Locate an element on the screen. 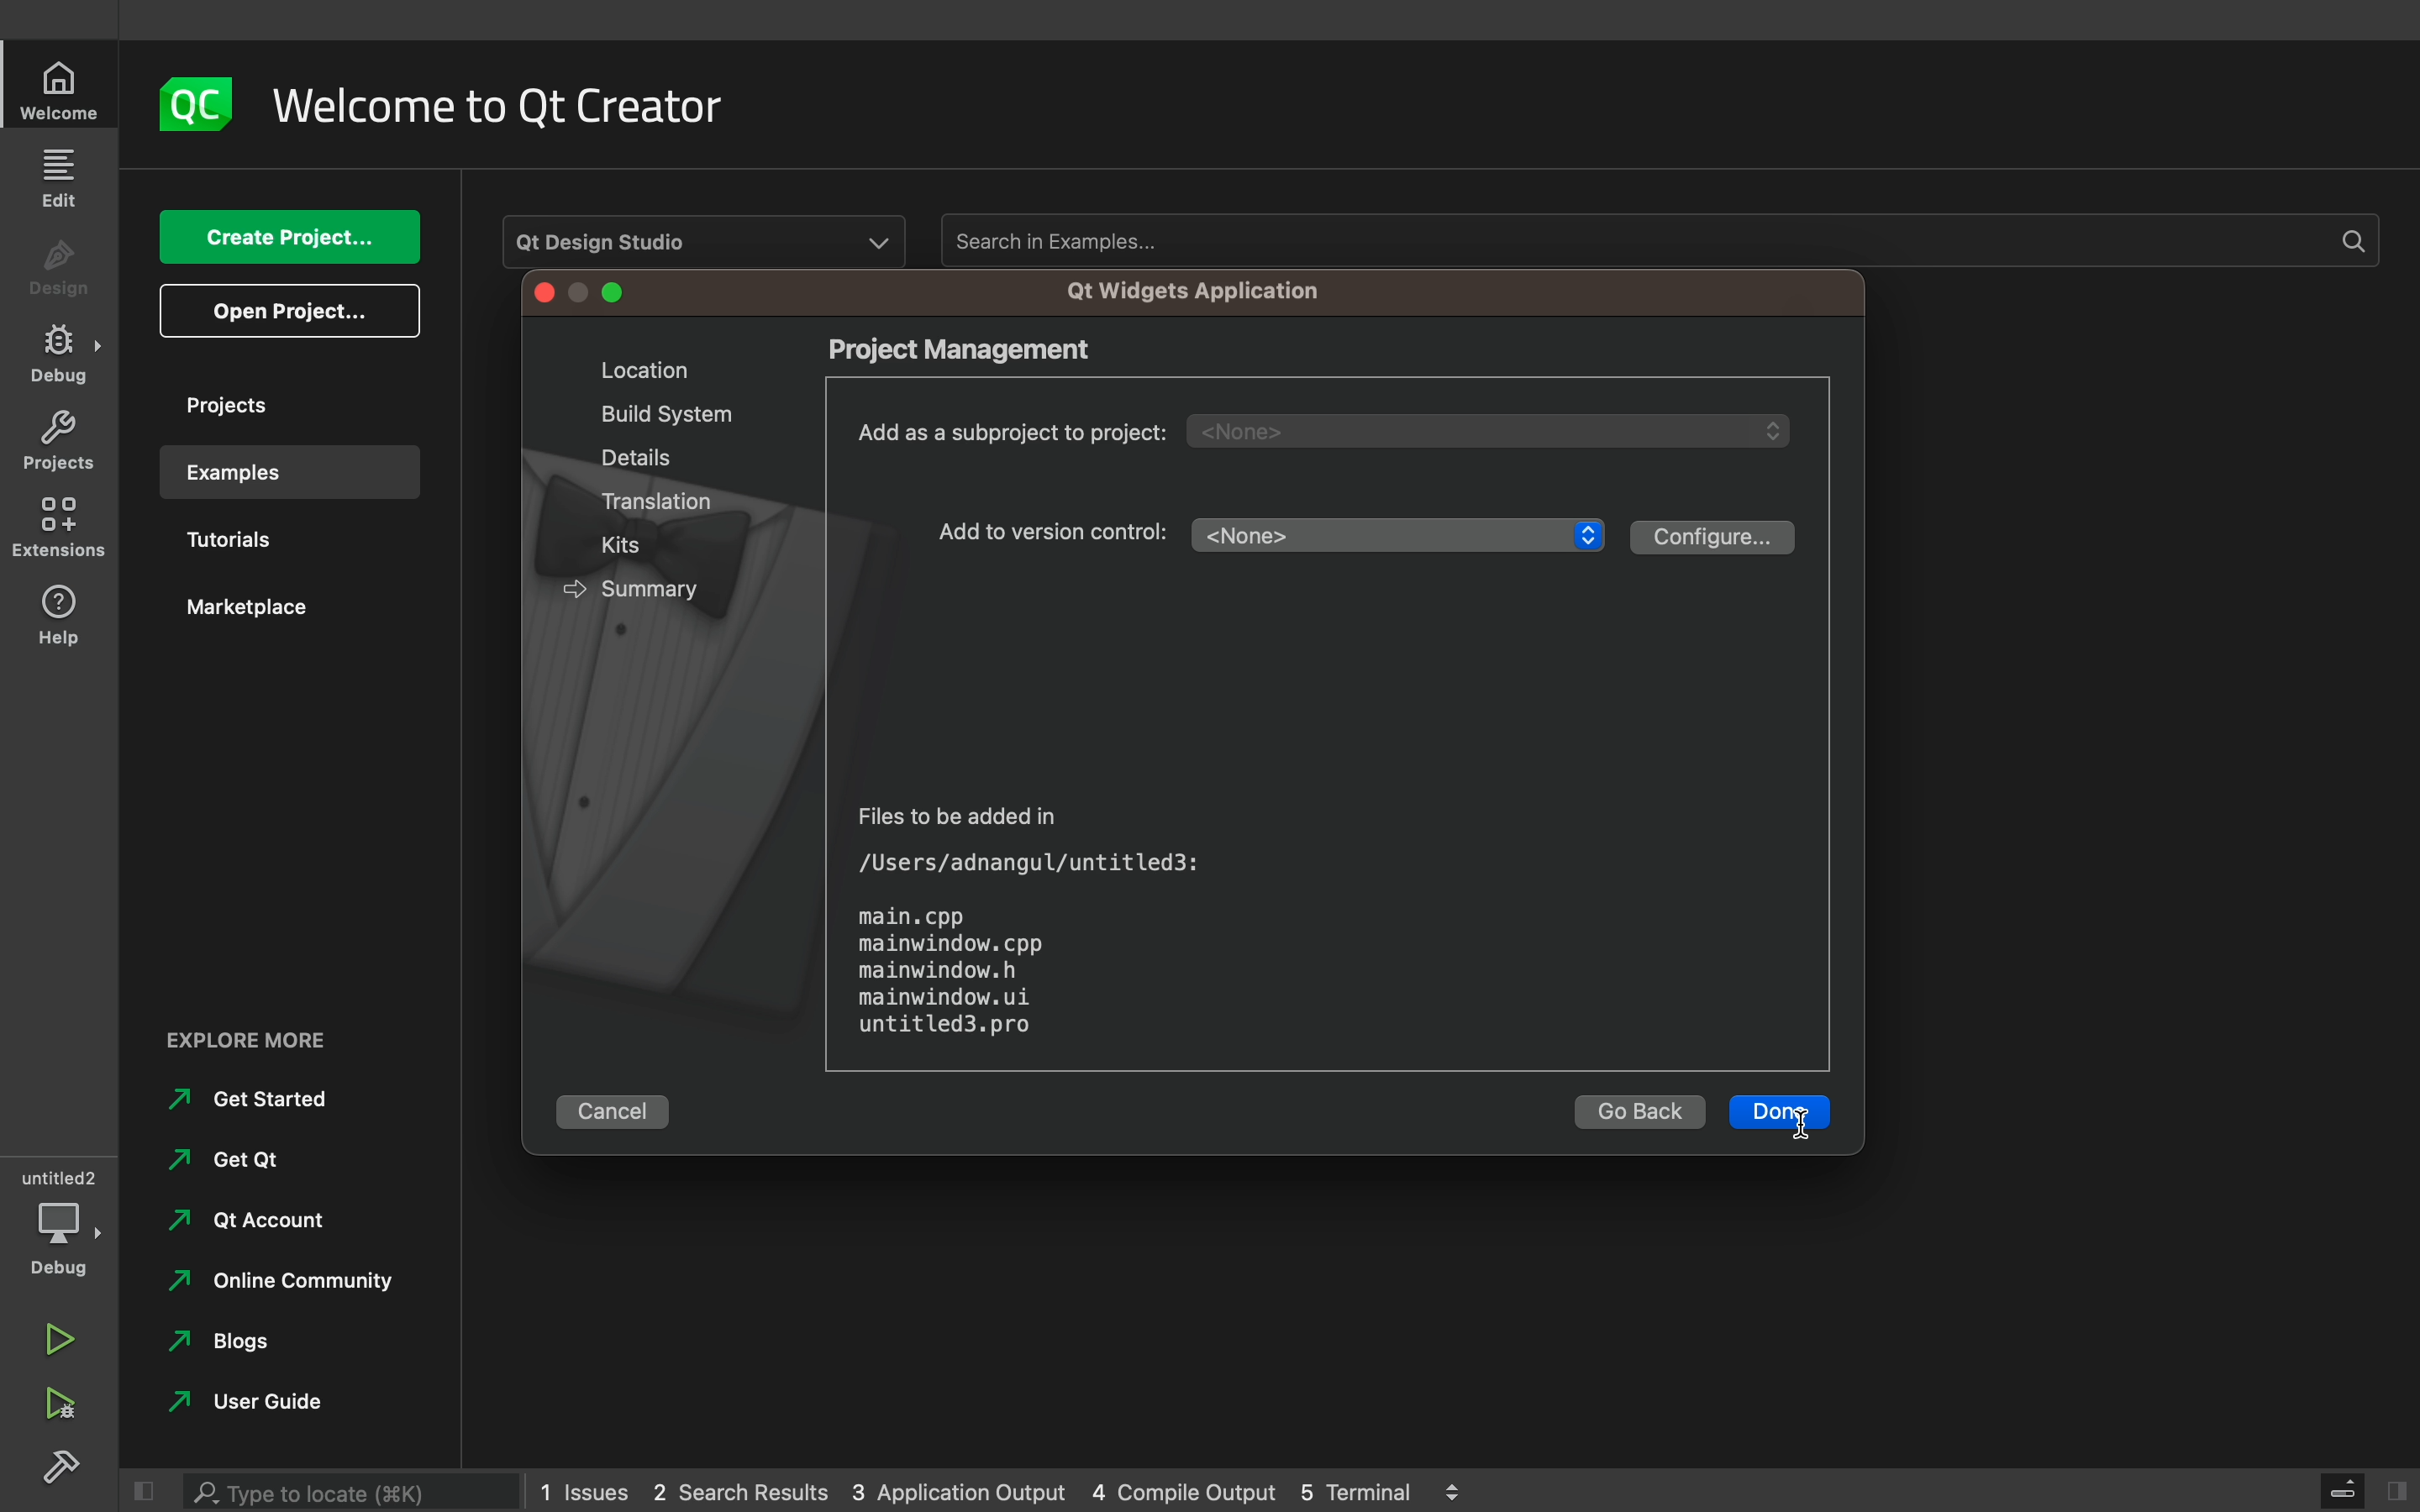 The image size is (2420, 1512). examples is located at coordinates (281, 472).